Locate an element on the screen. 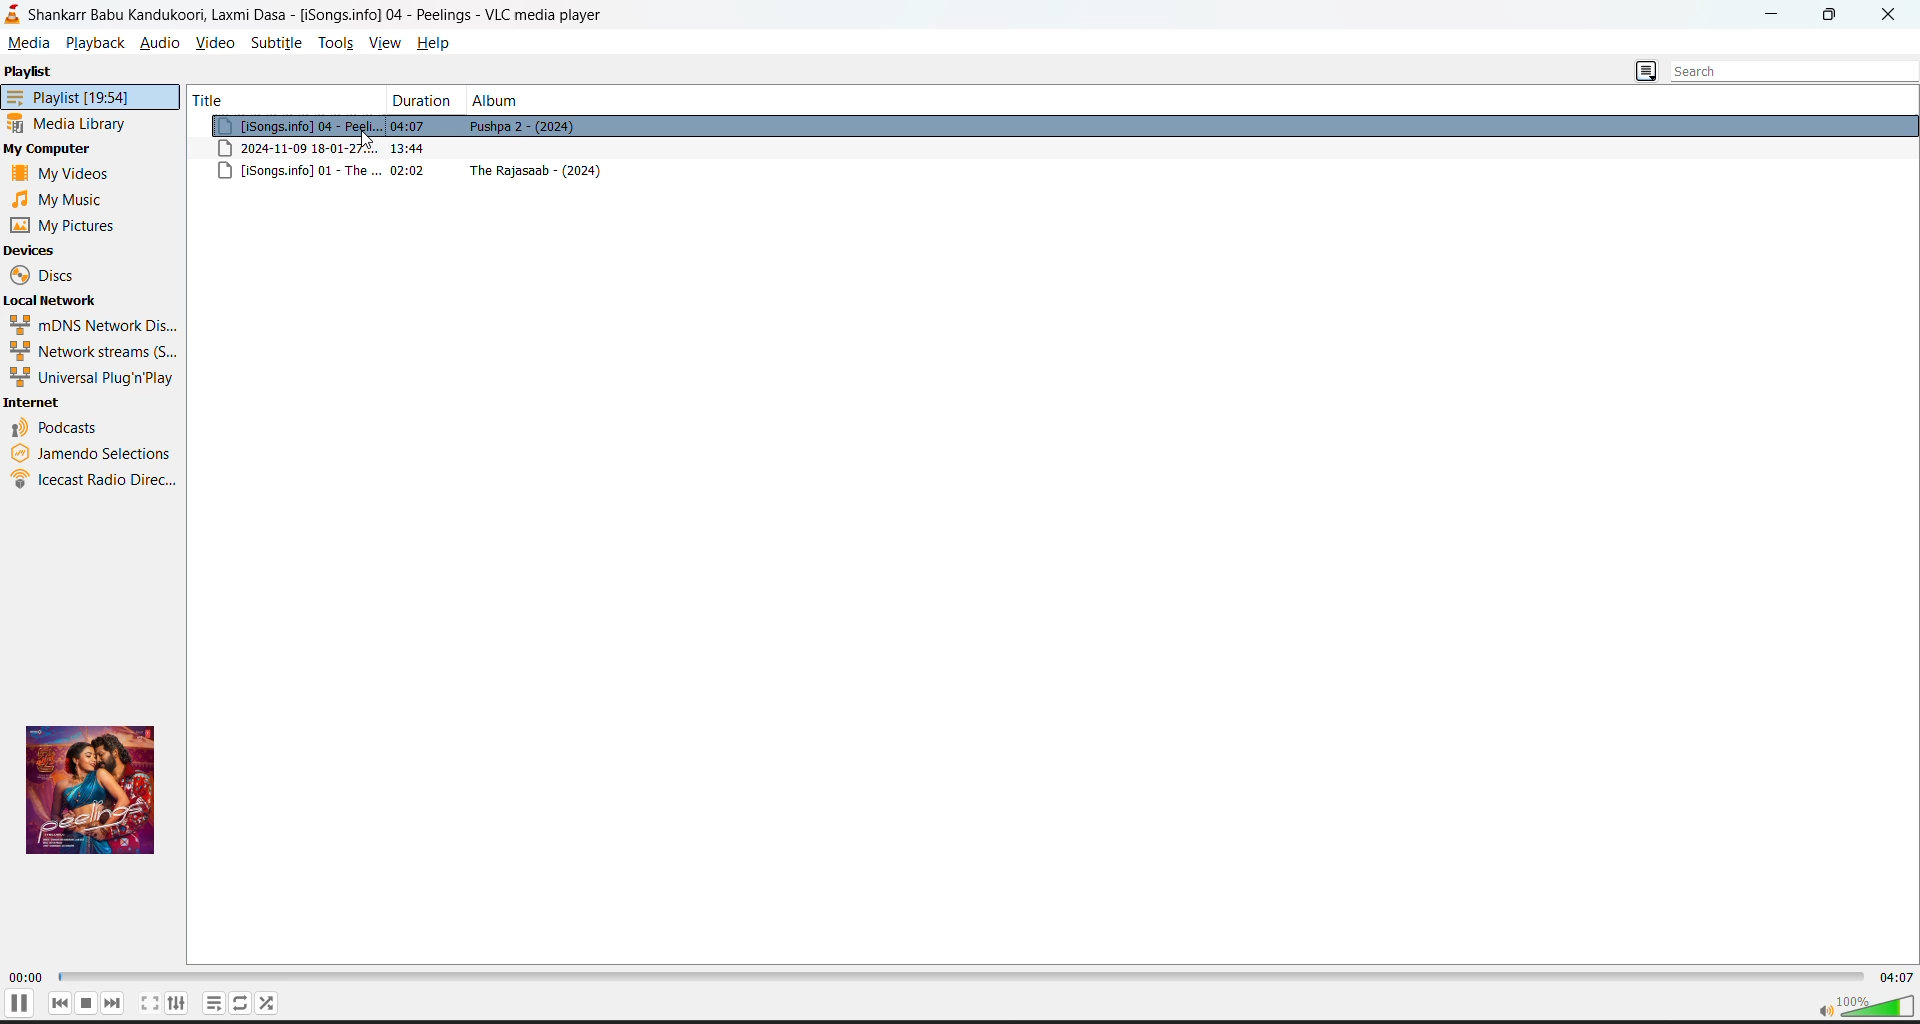  playlist is located at coordinates (31, 72).